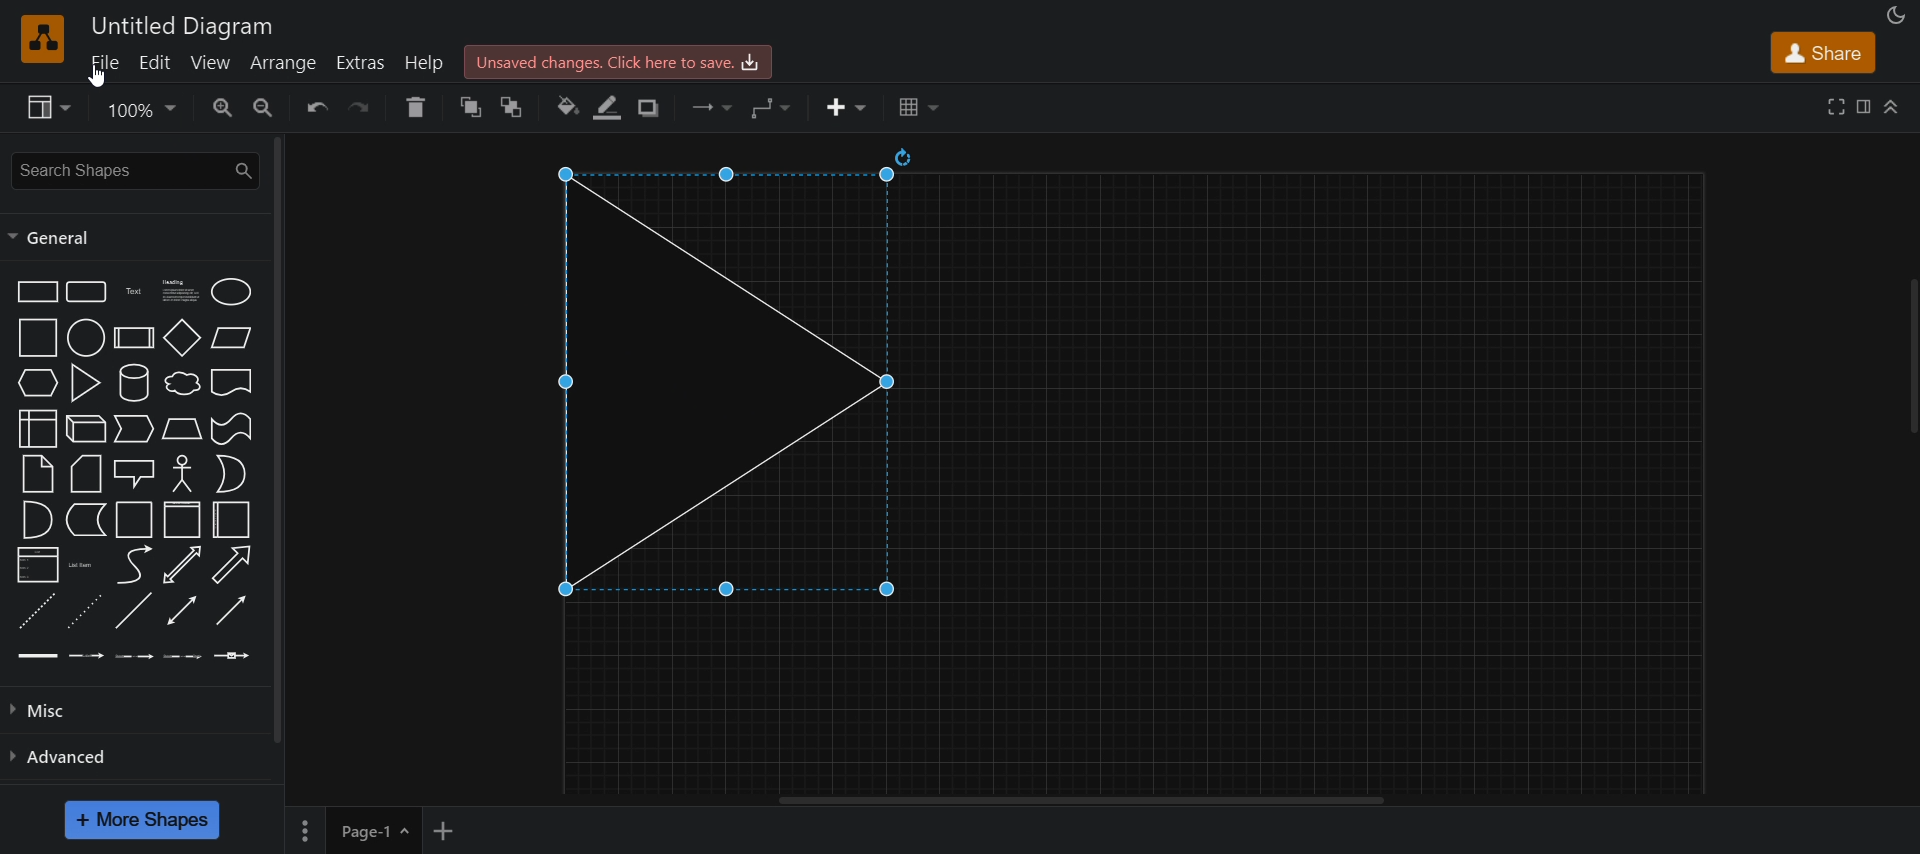 This screenshot has width=1920, height=854. Describe the element at coordinates (87, 292) in the screenshot. I see `rounded rectangle` at that location.